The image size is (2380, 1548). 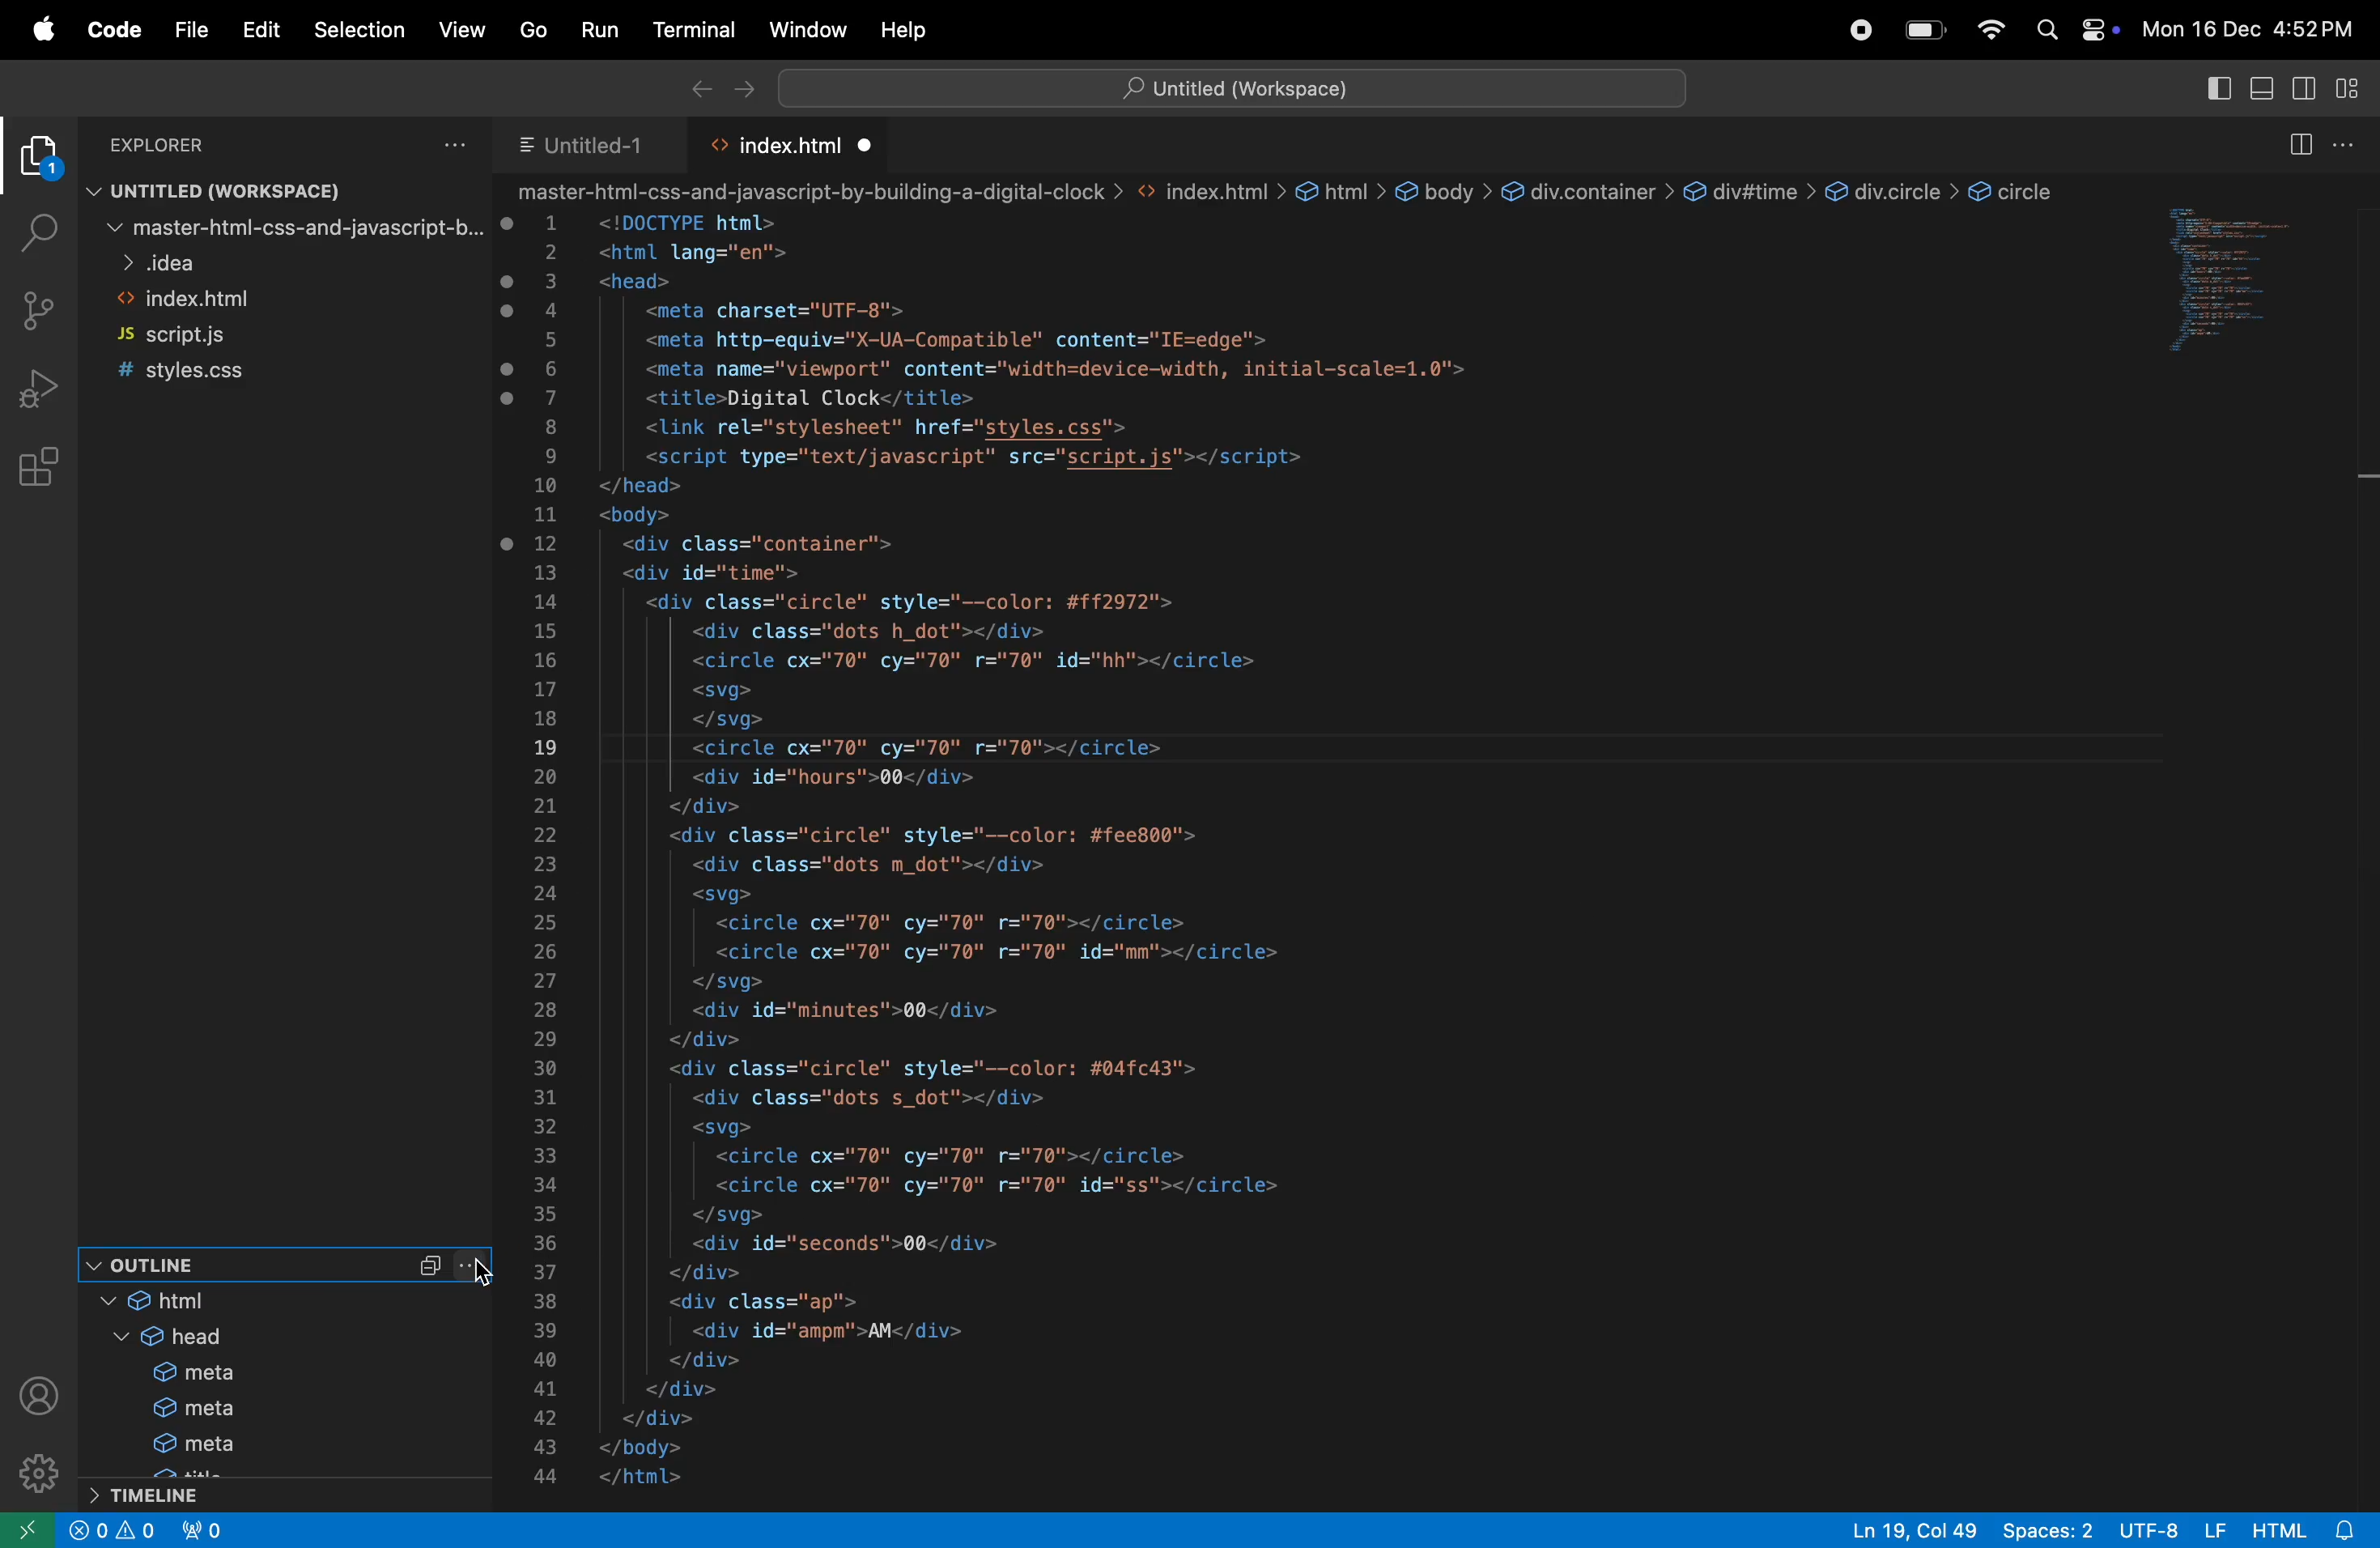 What do you see at coordinates (2298, 1530) in the screenshot?
I see `html alert` at bounding box center [2298, 1530].